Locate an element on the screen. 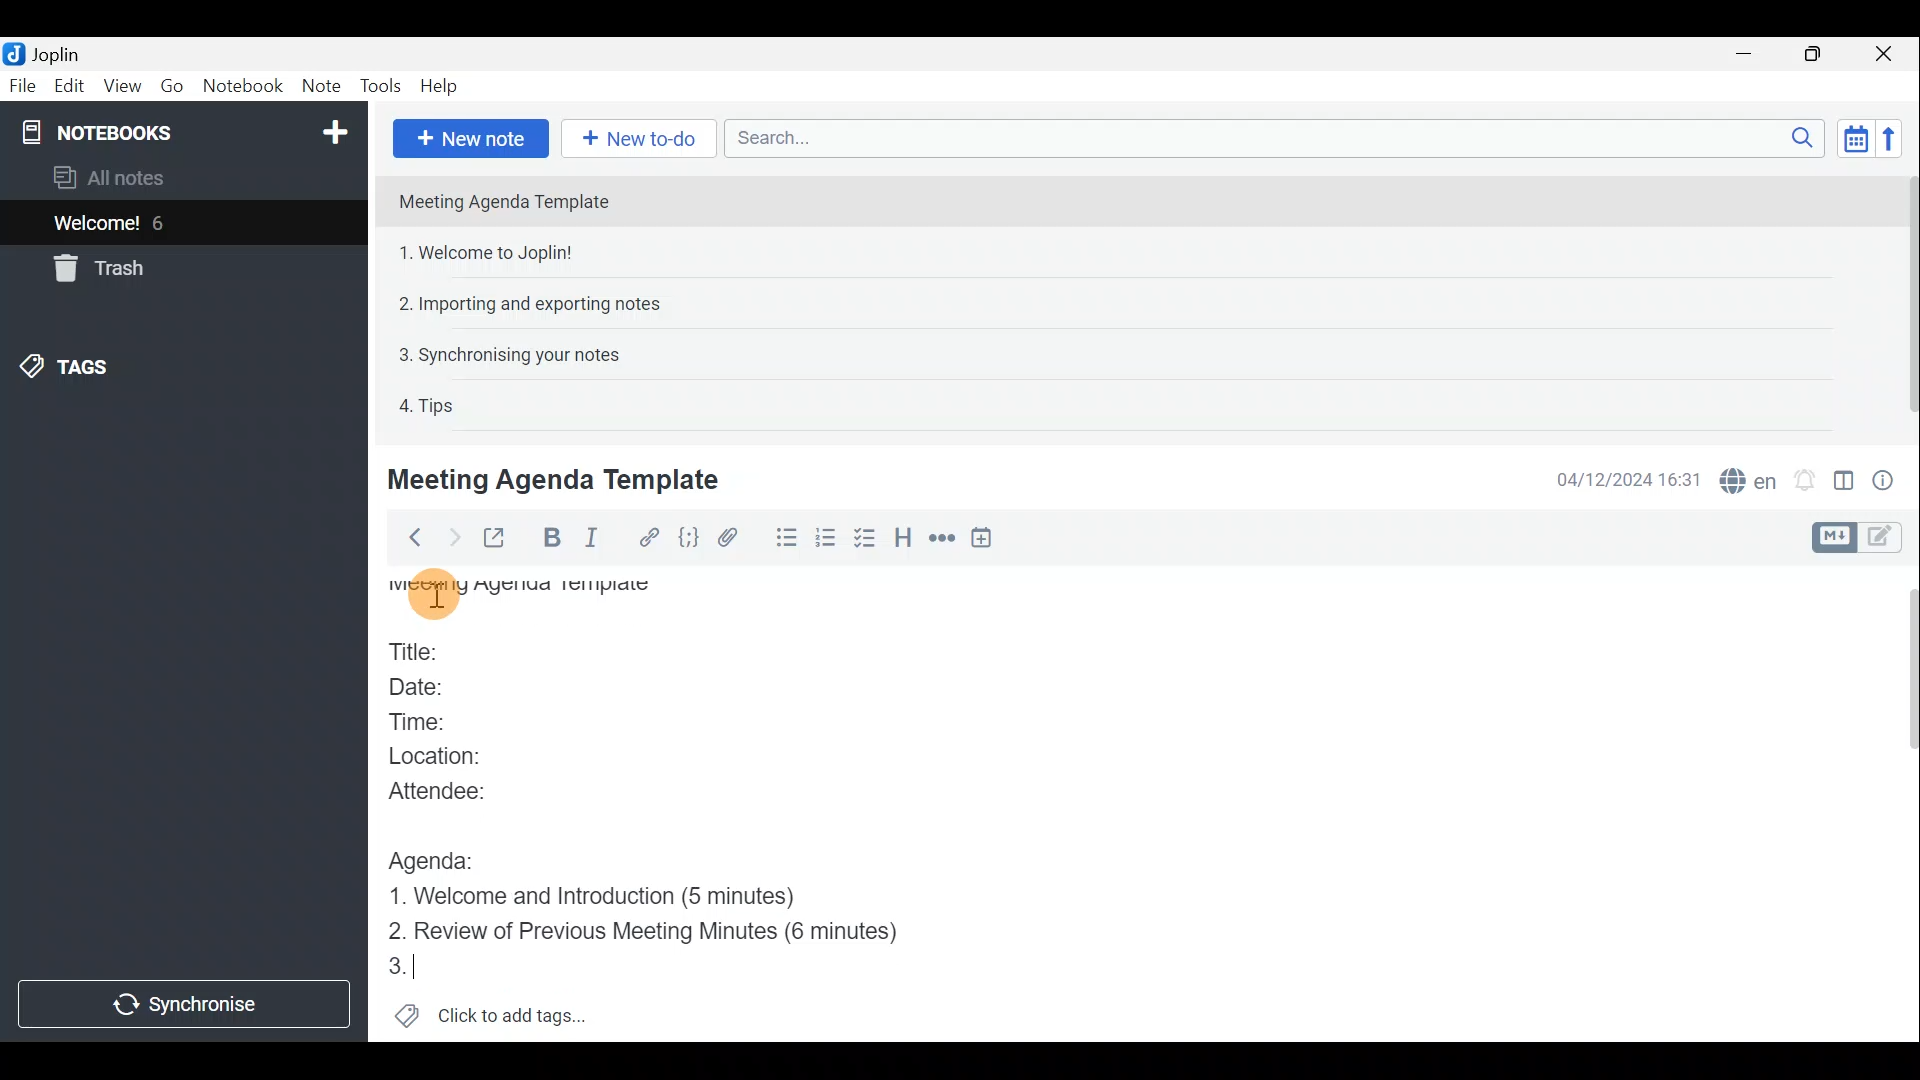 This screenshot has height=1080, width=1920. Numbered list is located at coordinates (826, 541).